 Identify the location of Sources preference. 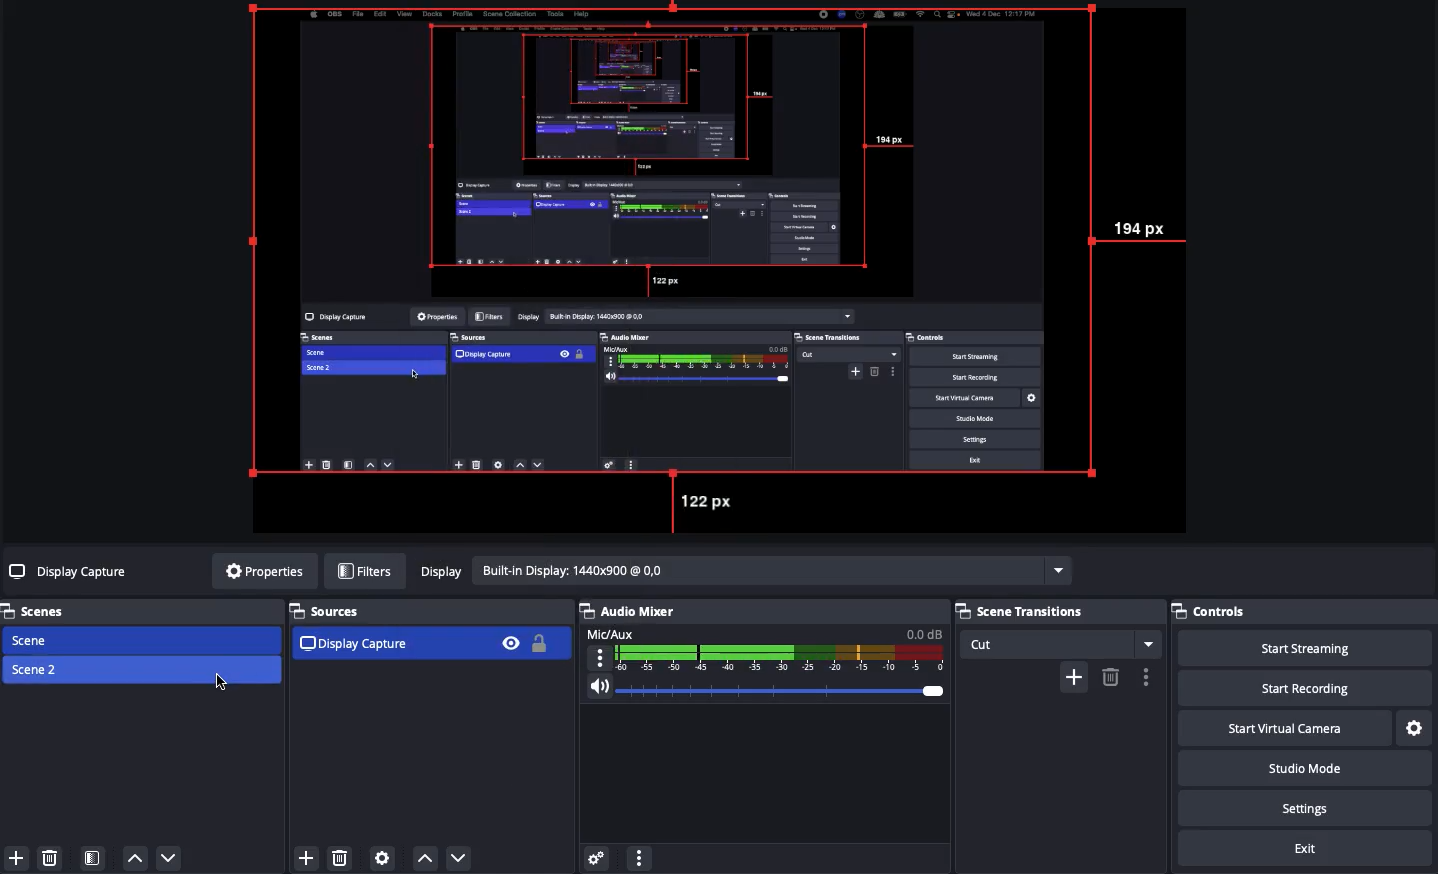
(383, 854).